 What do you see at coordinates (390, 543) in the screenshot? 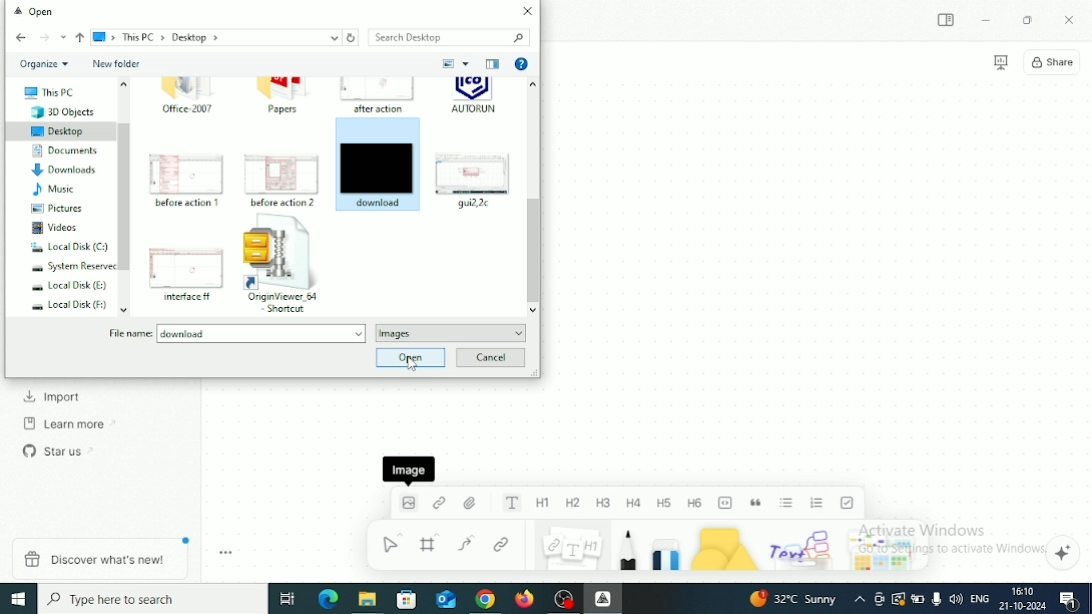
I see `Select` at bounding box center [390, 543].